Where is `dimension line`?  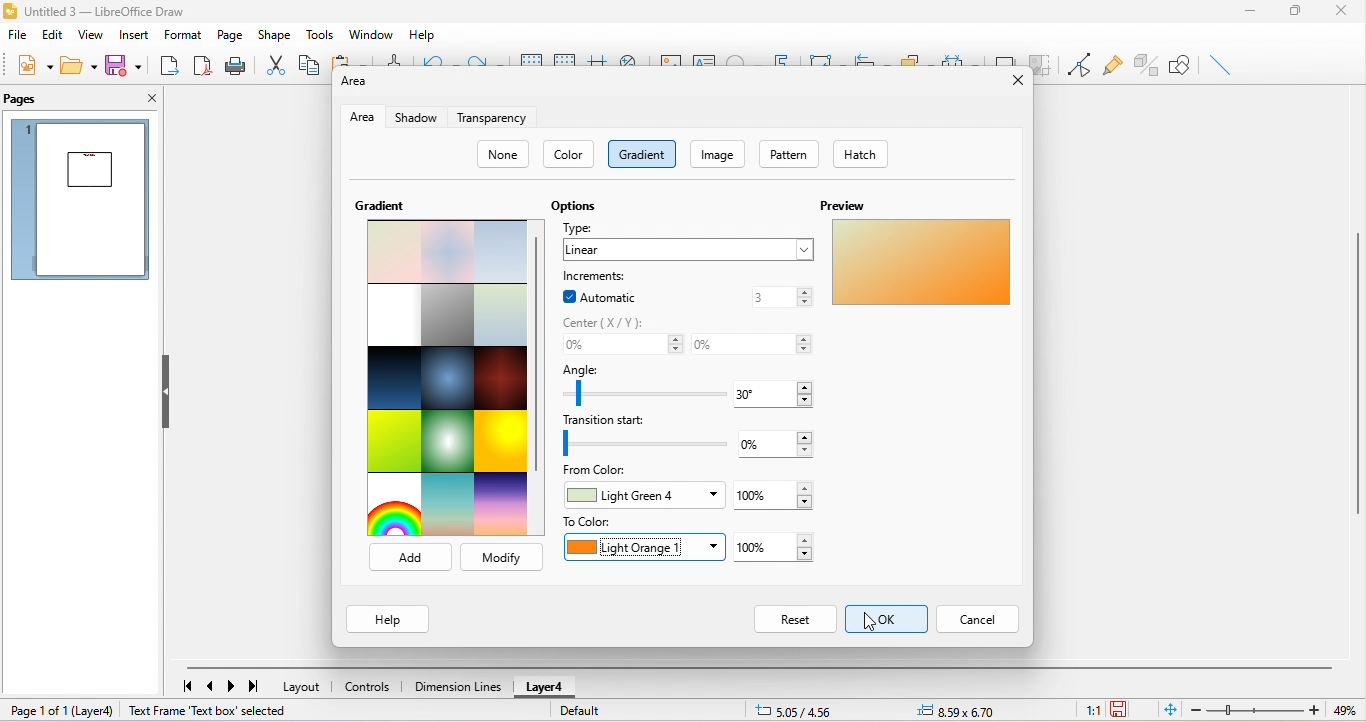
dimension line is located at coordinates (456, 685).